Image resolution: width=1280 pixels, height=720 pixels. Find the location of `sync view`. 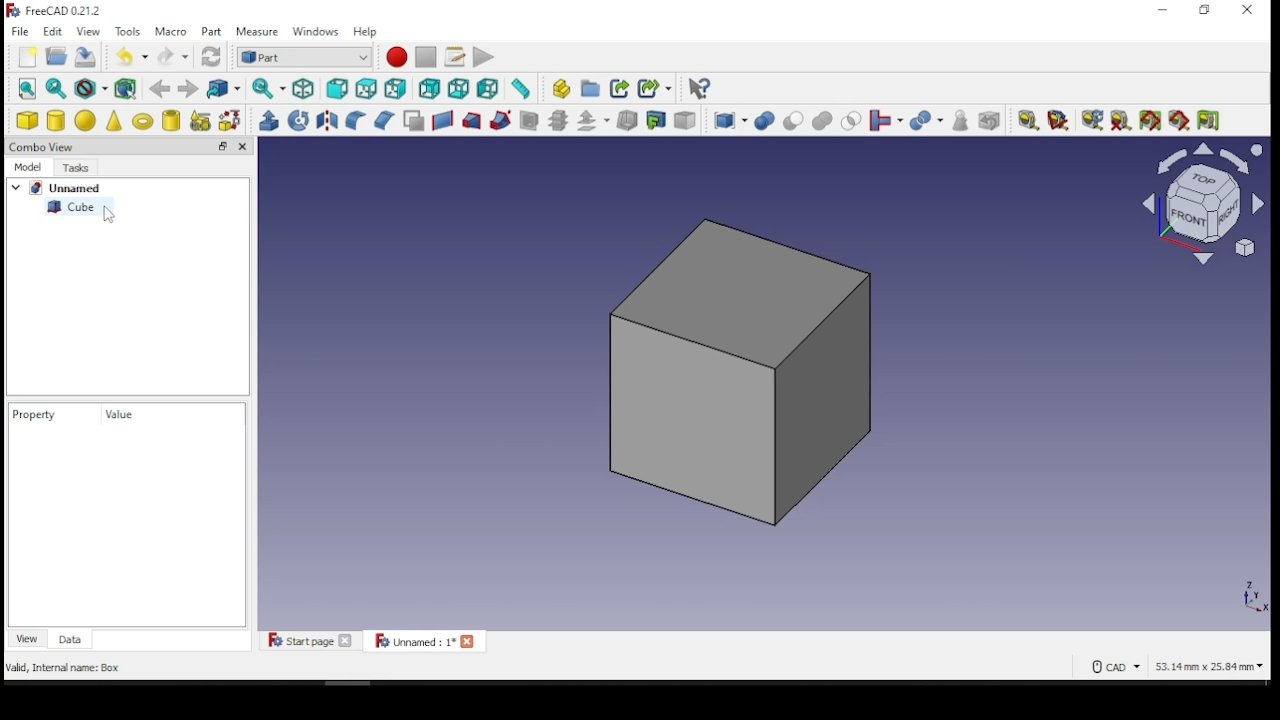

sync view is located at coordinates (269, 89).